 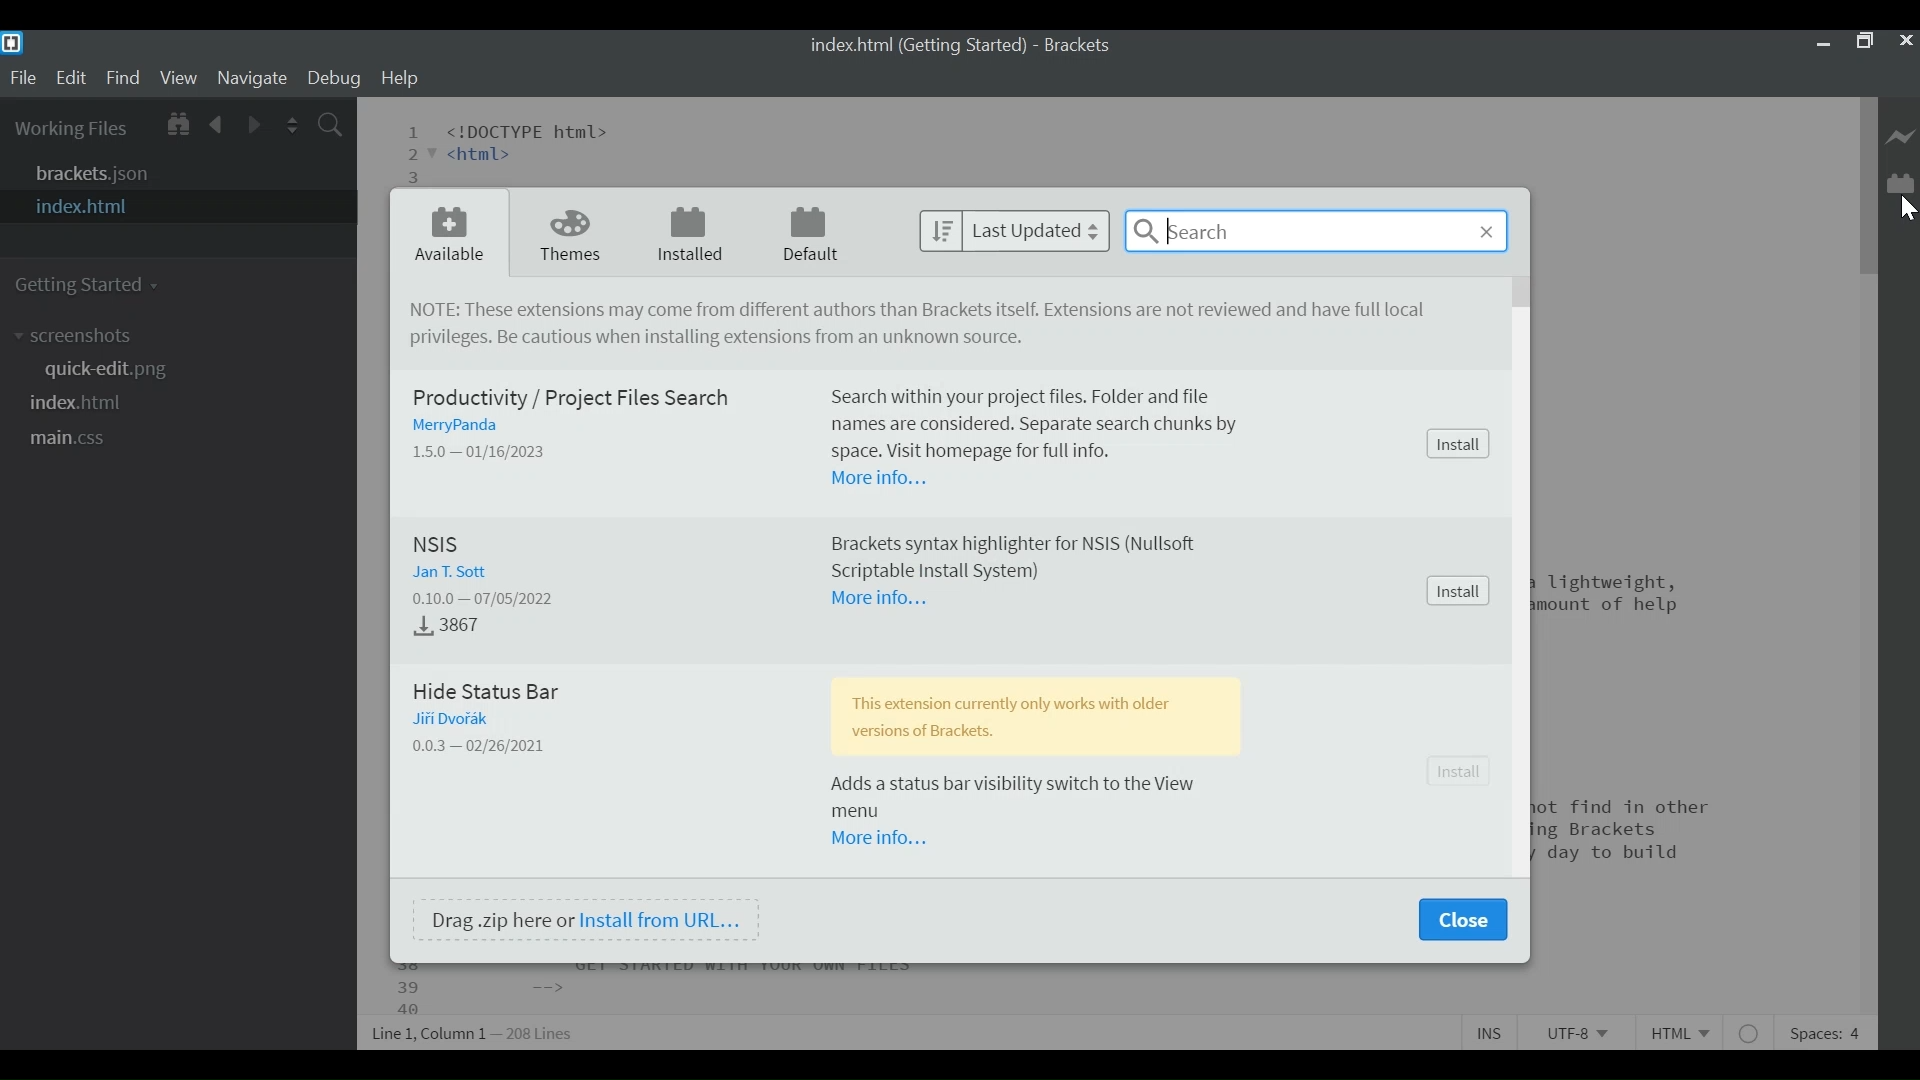 What do you see at coordinates (475, 1030) in the screenshot?
I see `Line, Column Preferences` at bounding box center [475, 1030].